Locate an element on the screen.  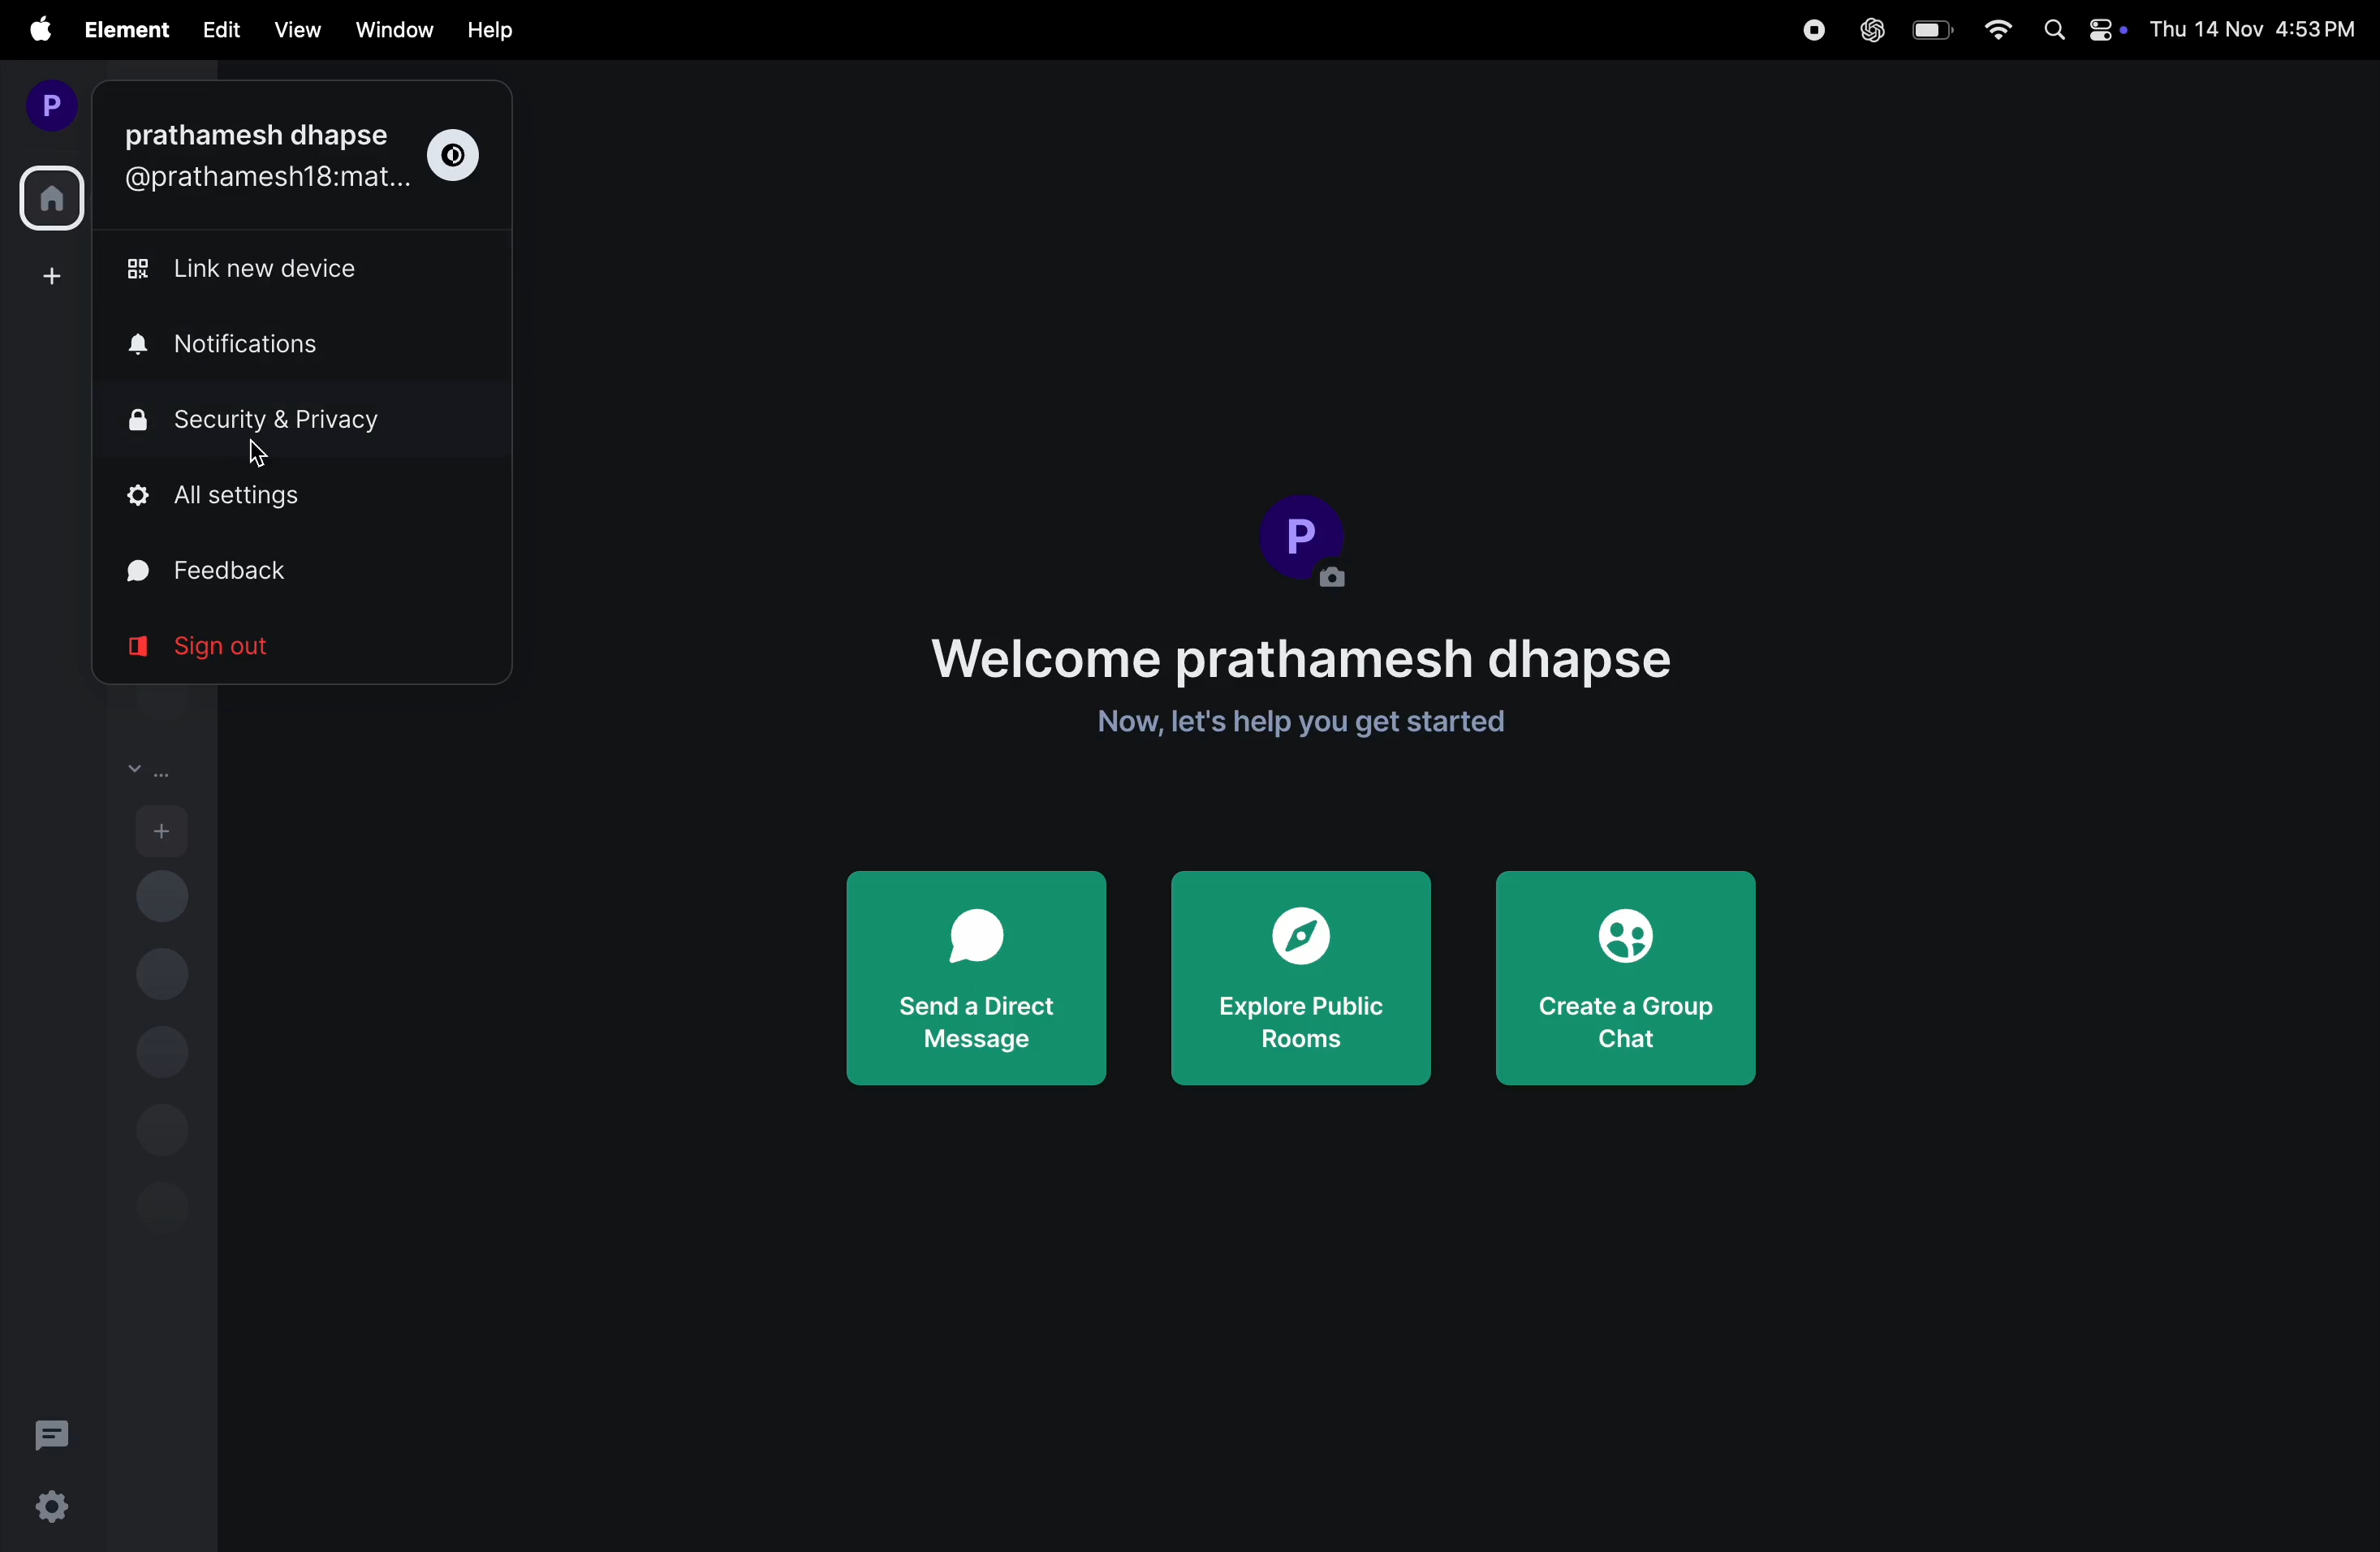
battery is located at coordinates (1933, 31).